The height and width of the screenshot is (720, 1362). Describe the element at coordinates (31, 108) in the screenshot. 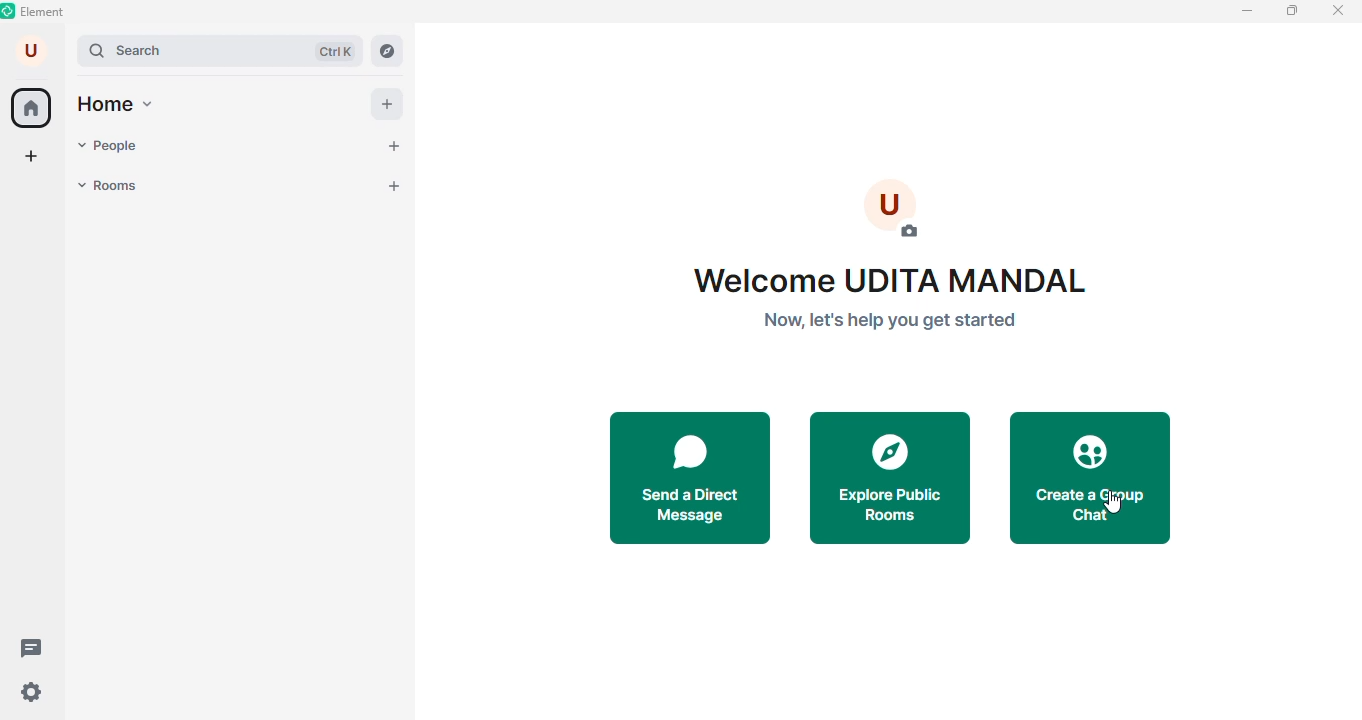

I see `home` at that location.